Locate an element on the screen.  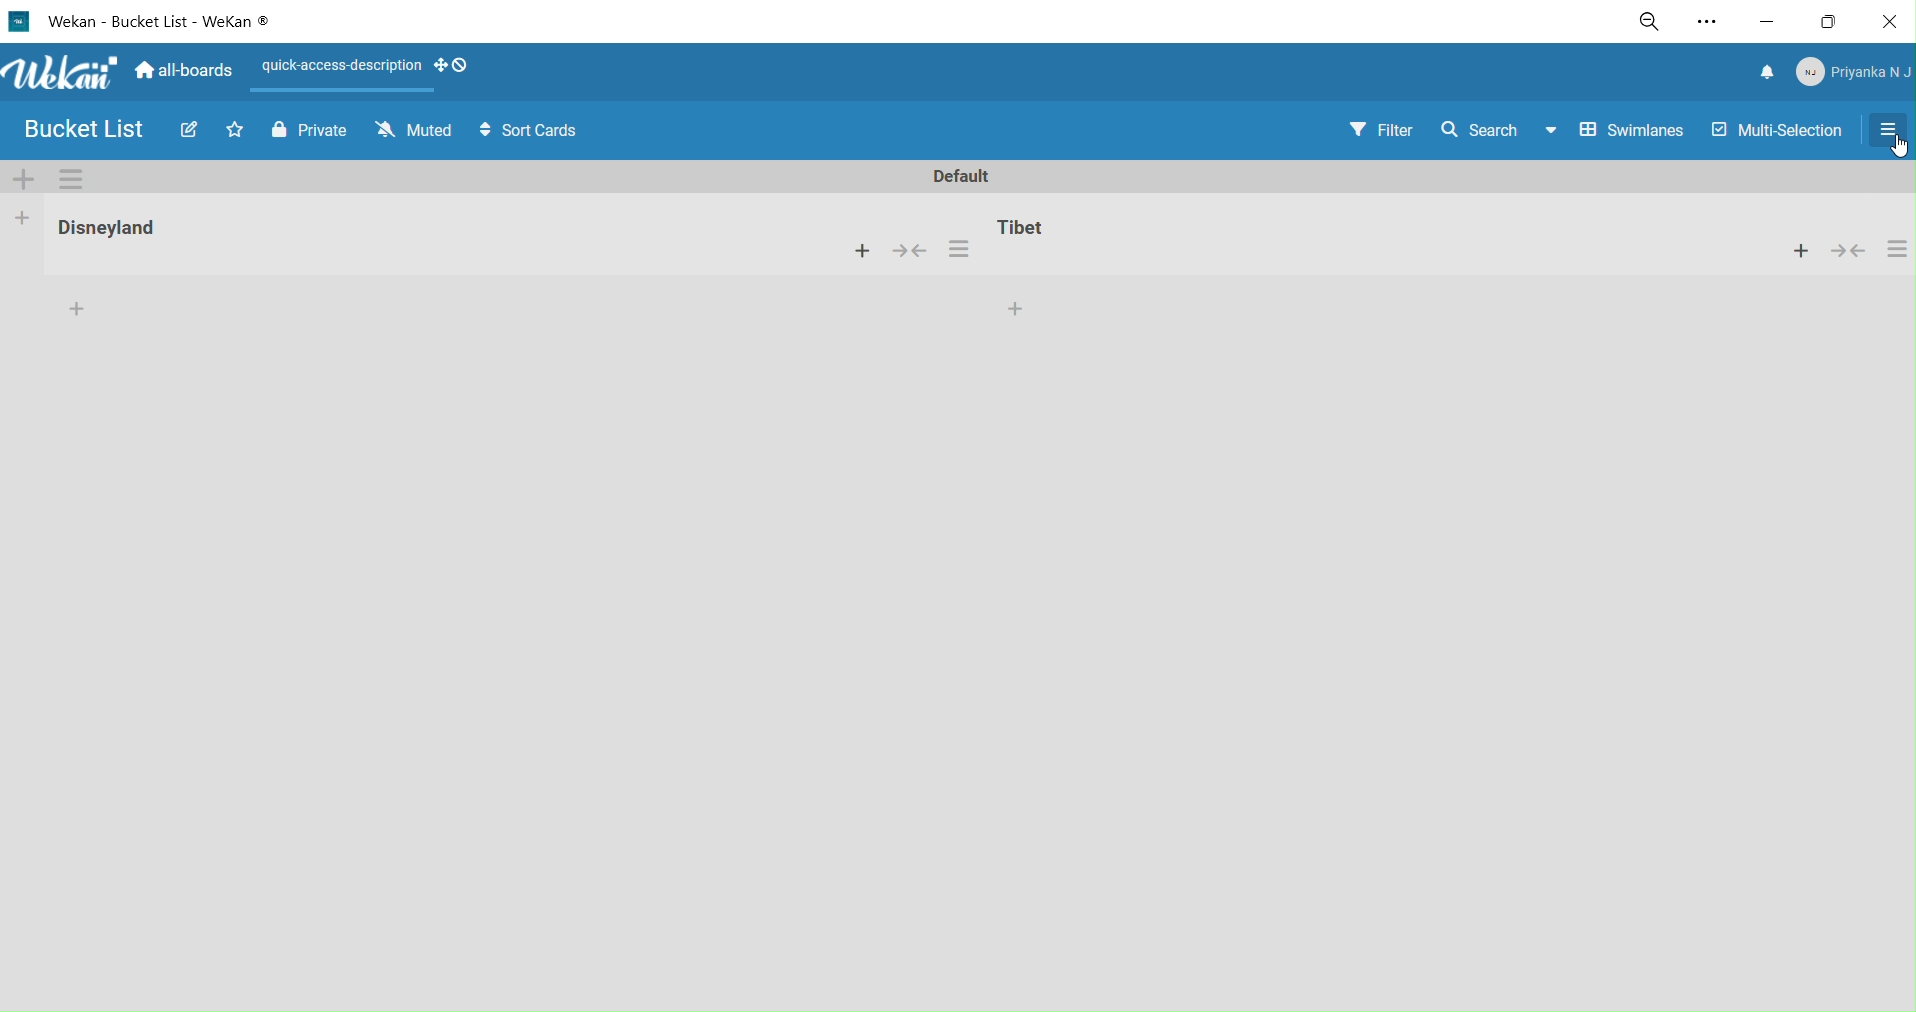
merge cards is located at coordinates (911, 252).